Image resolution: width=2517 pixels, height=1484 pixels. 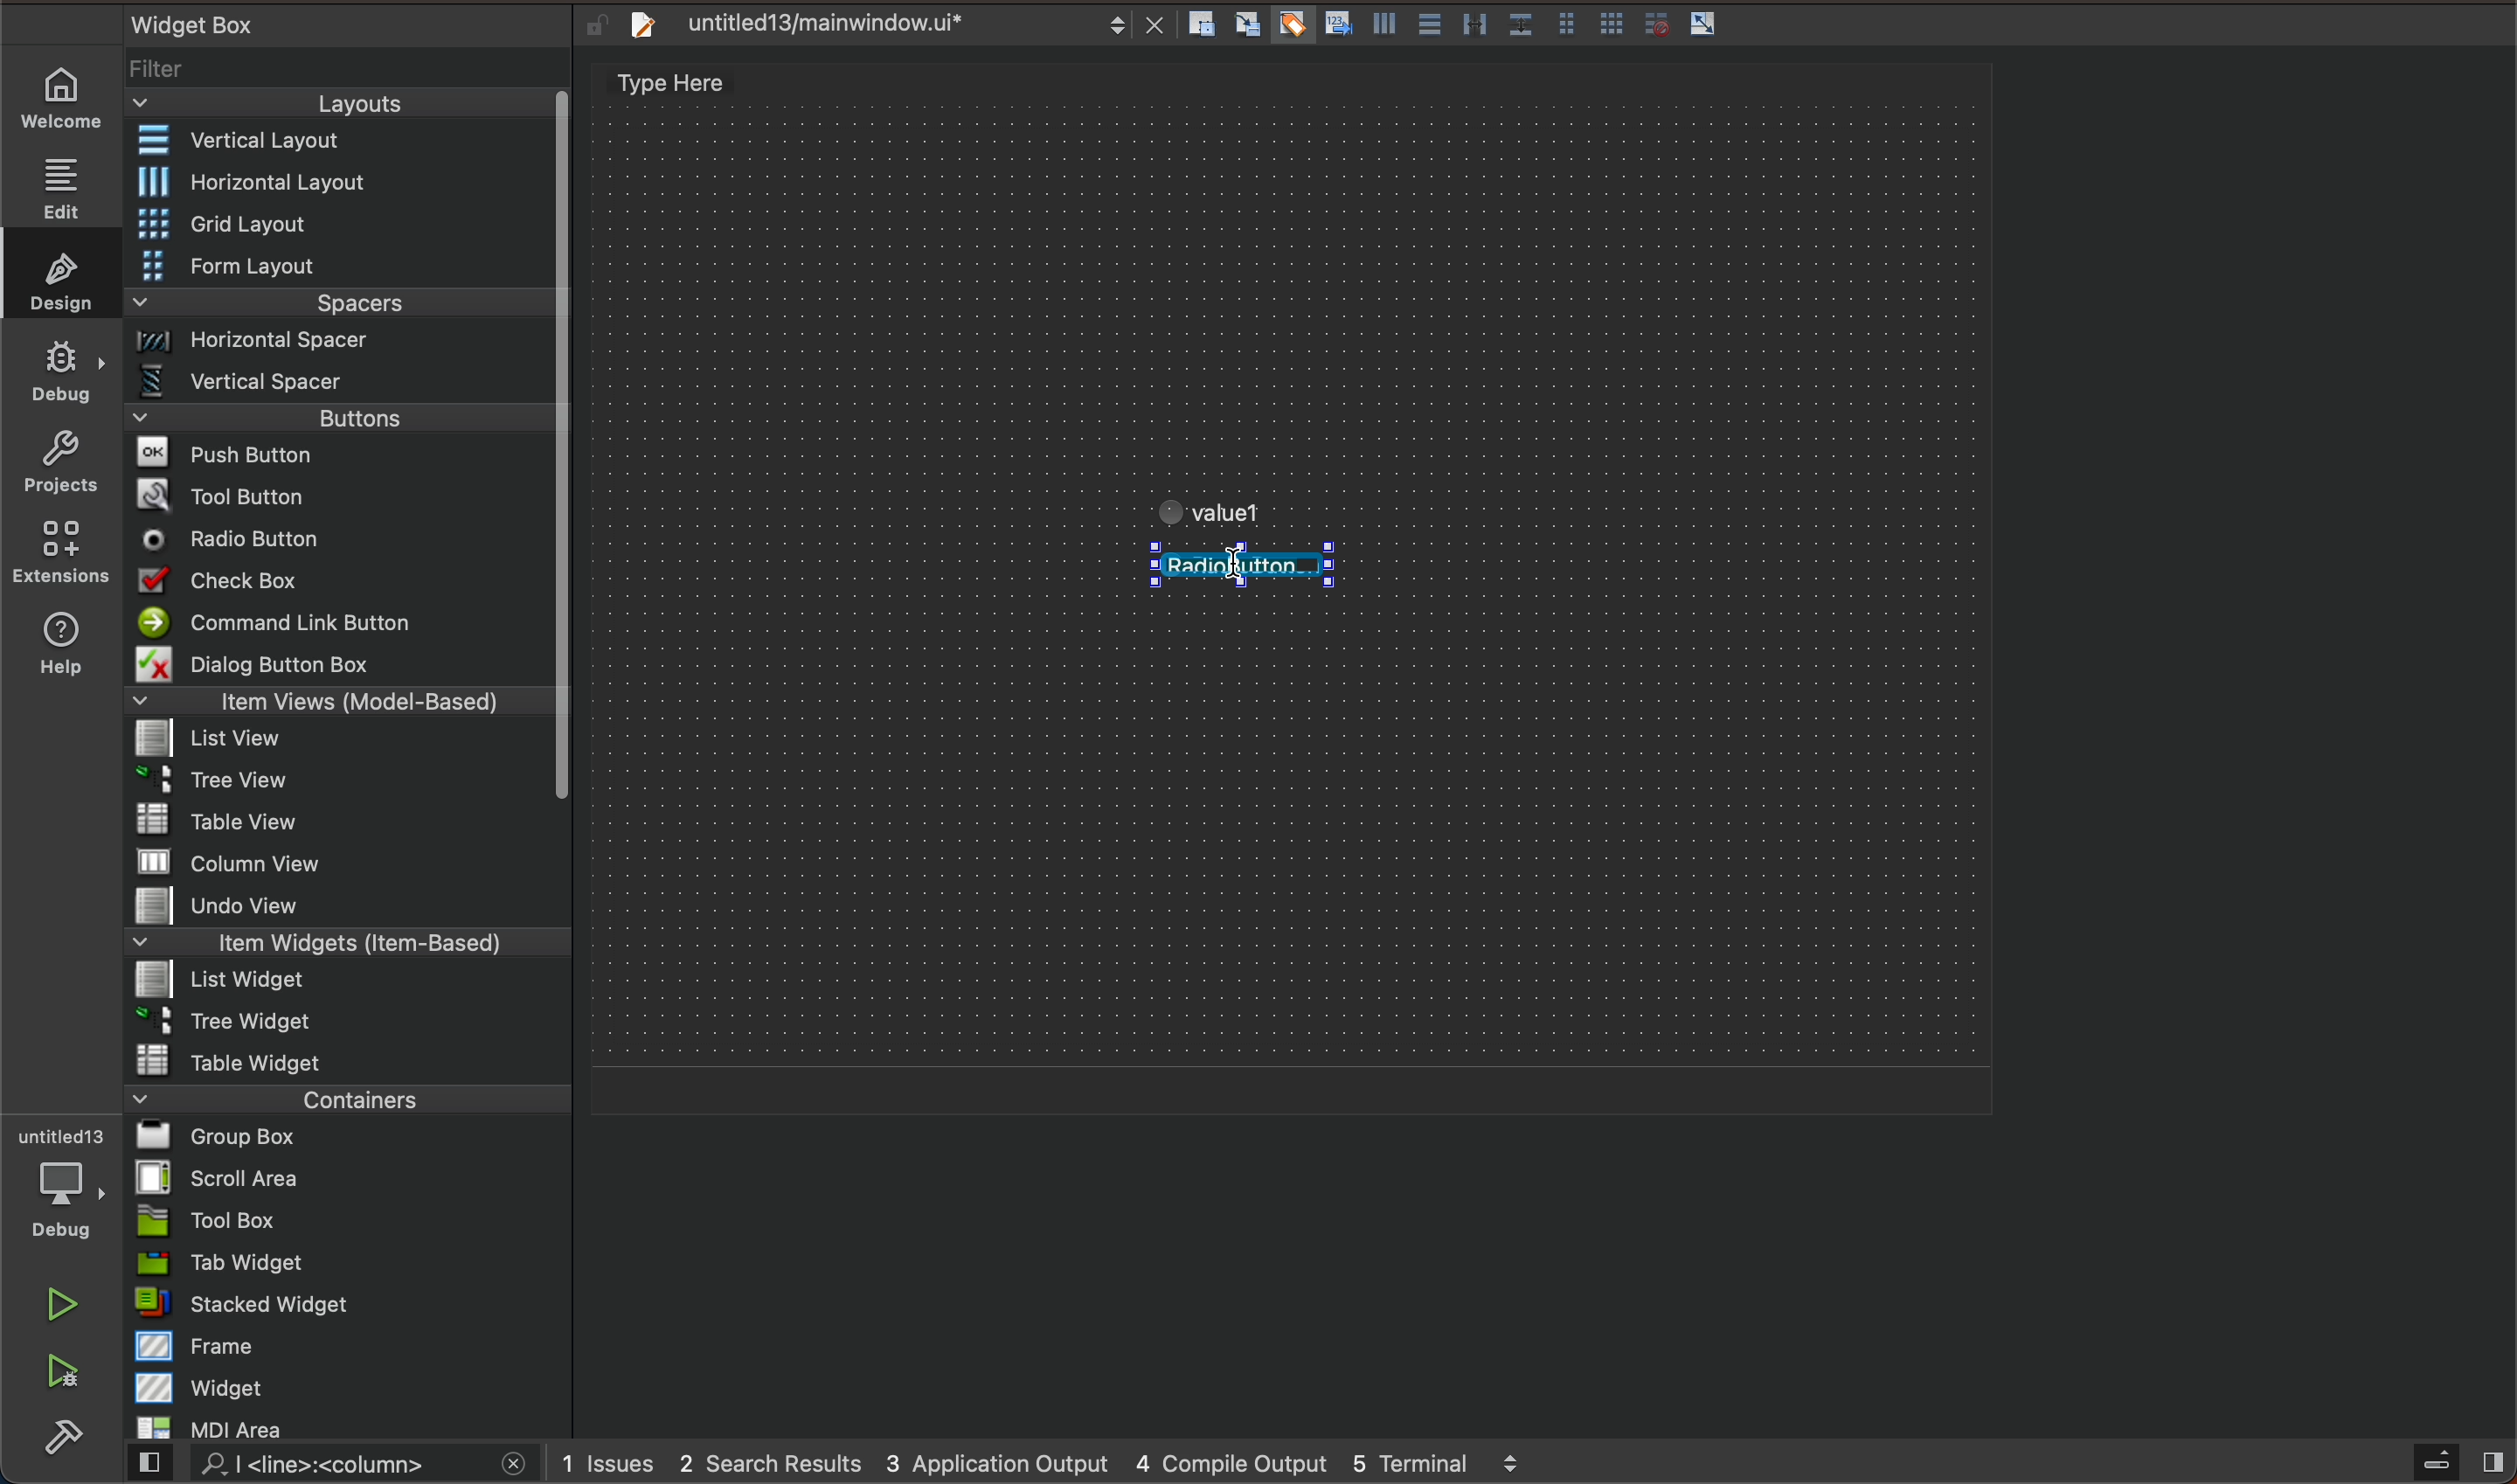 I want to click on , so click(x=1290, y=26).